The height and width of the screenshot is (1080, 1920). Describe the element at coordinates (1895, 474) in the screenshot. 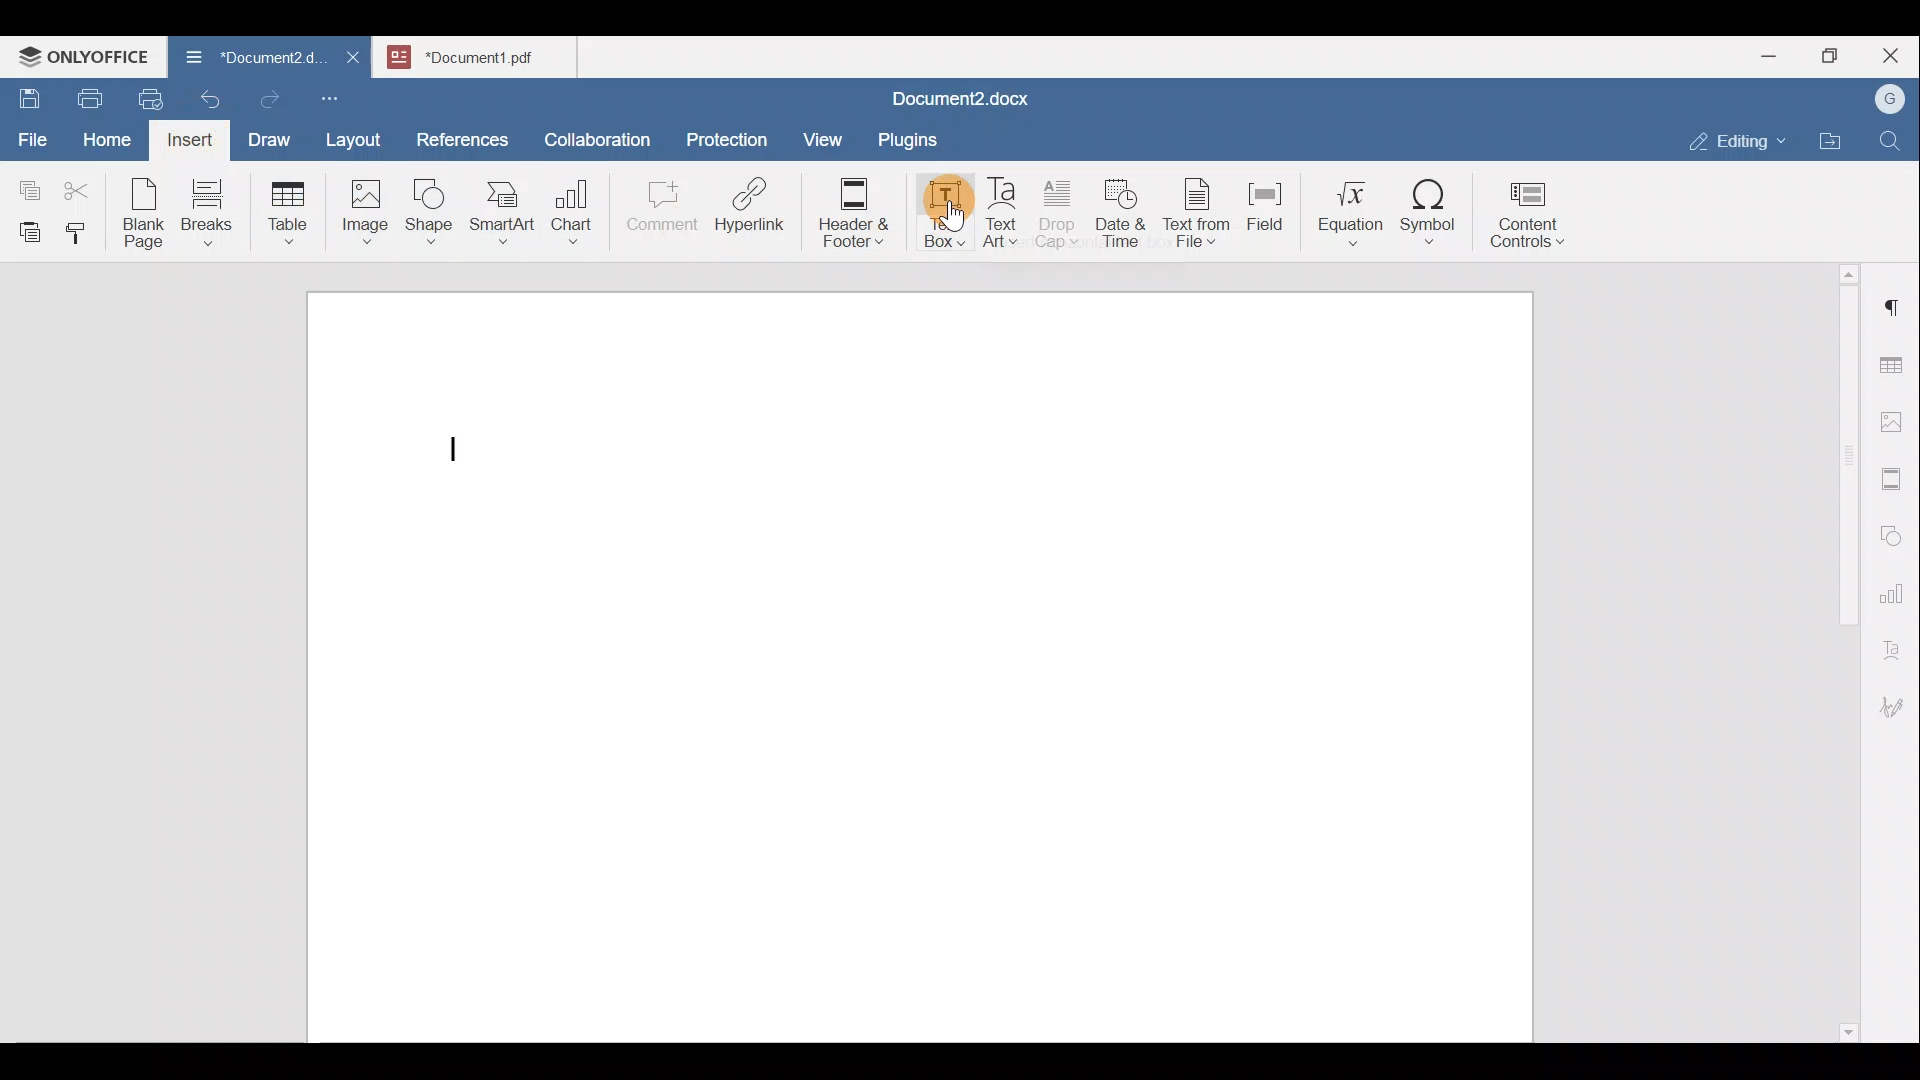

I see `Headers & footers` at that location.